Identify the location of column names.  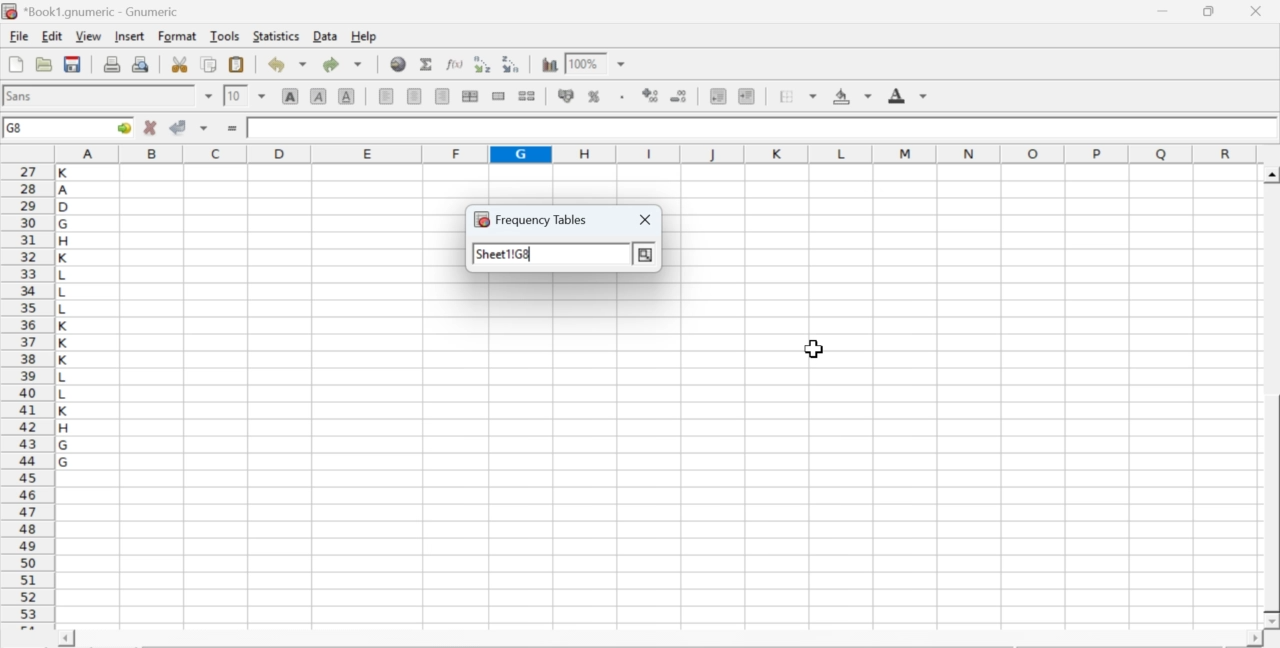
(653, 153).